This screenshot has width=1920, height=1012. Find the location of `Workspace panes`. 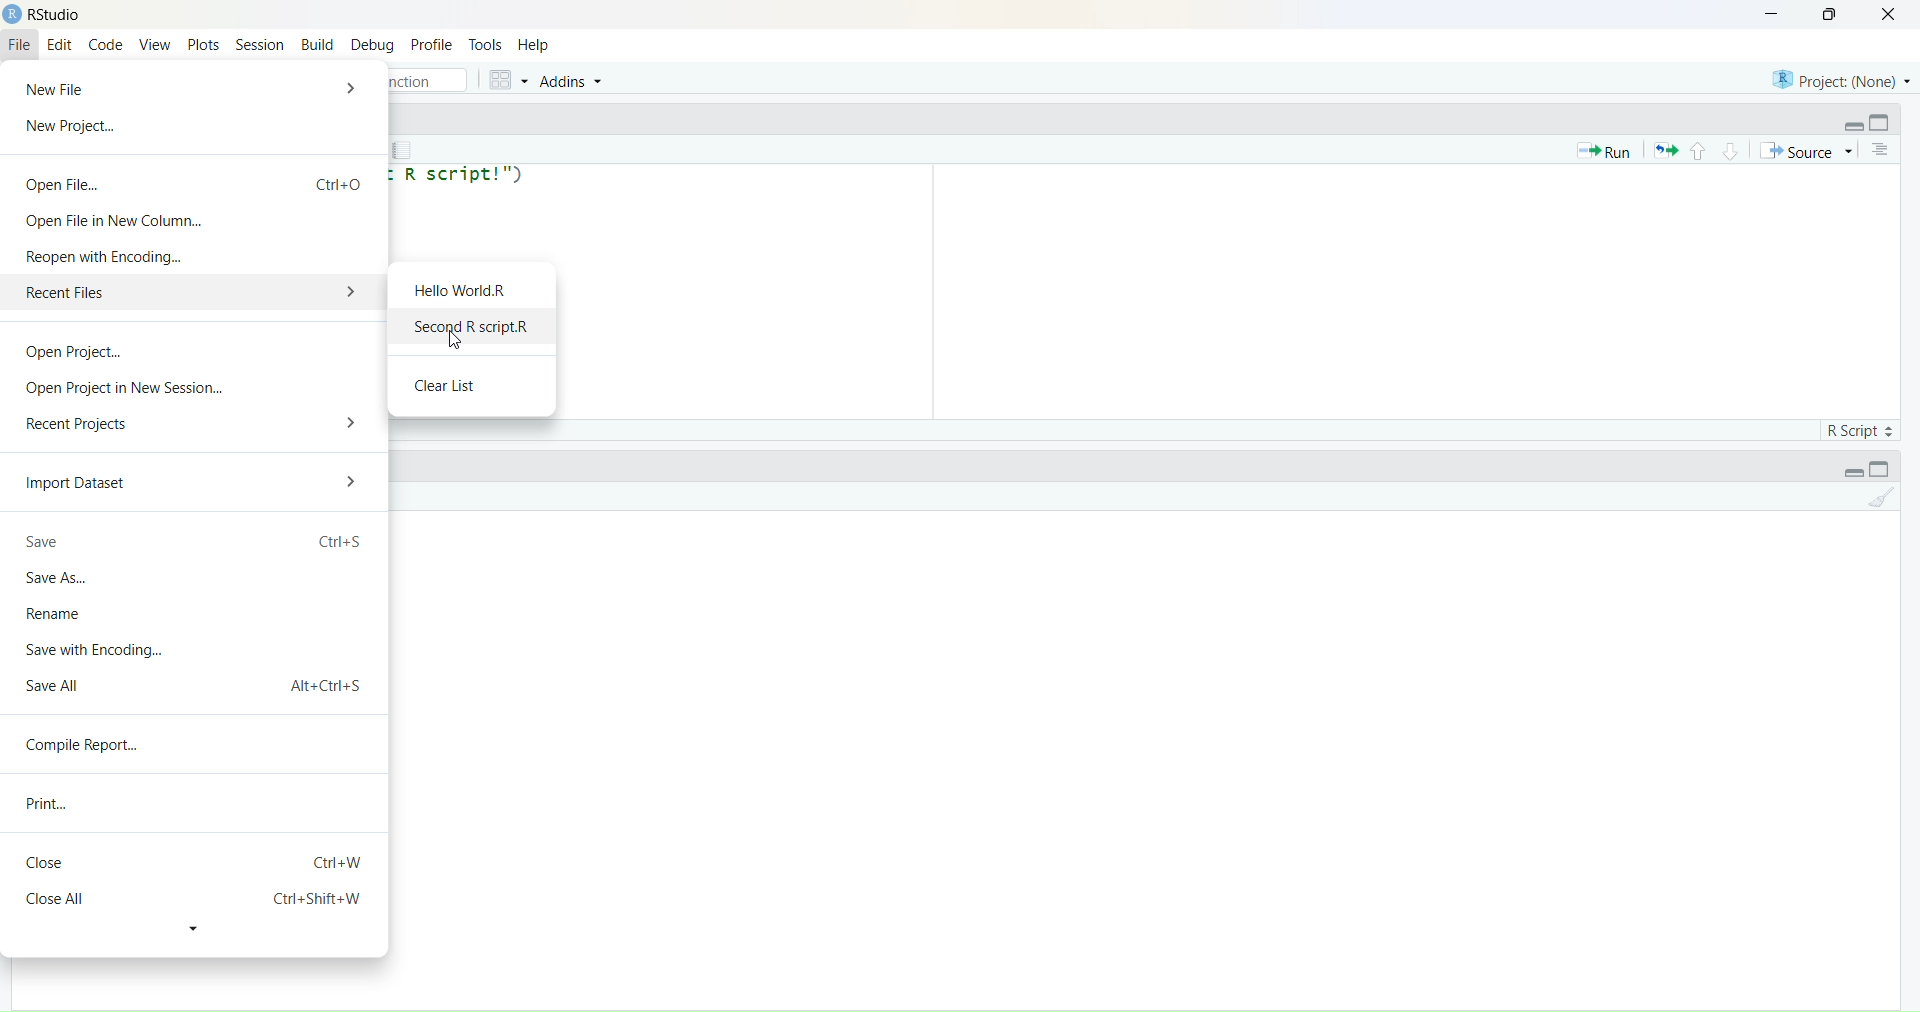

Workspace panes is located at coordinates (506, 79).